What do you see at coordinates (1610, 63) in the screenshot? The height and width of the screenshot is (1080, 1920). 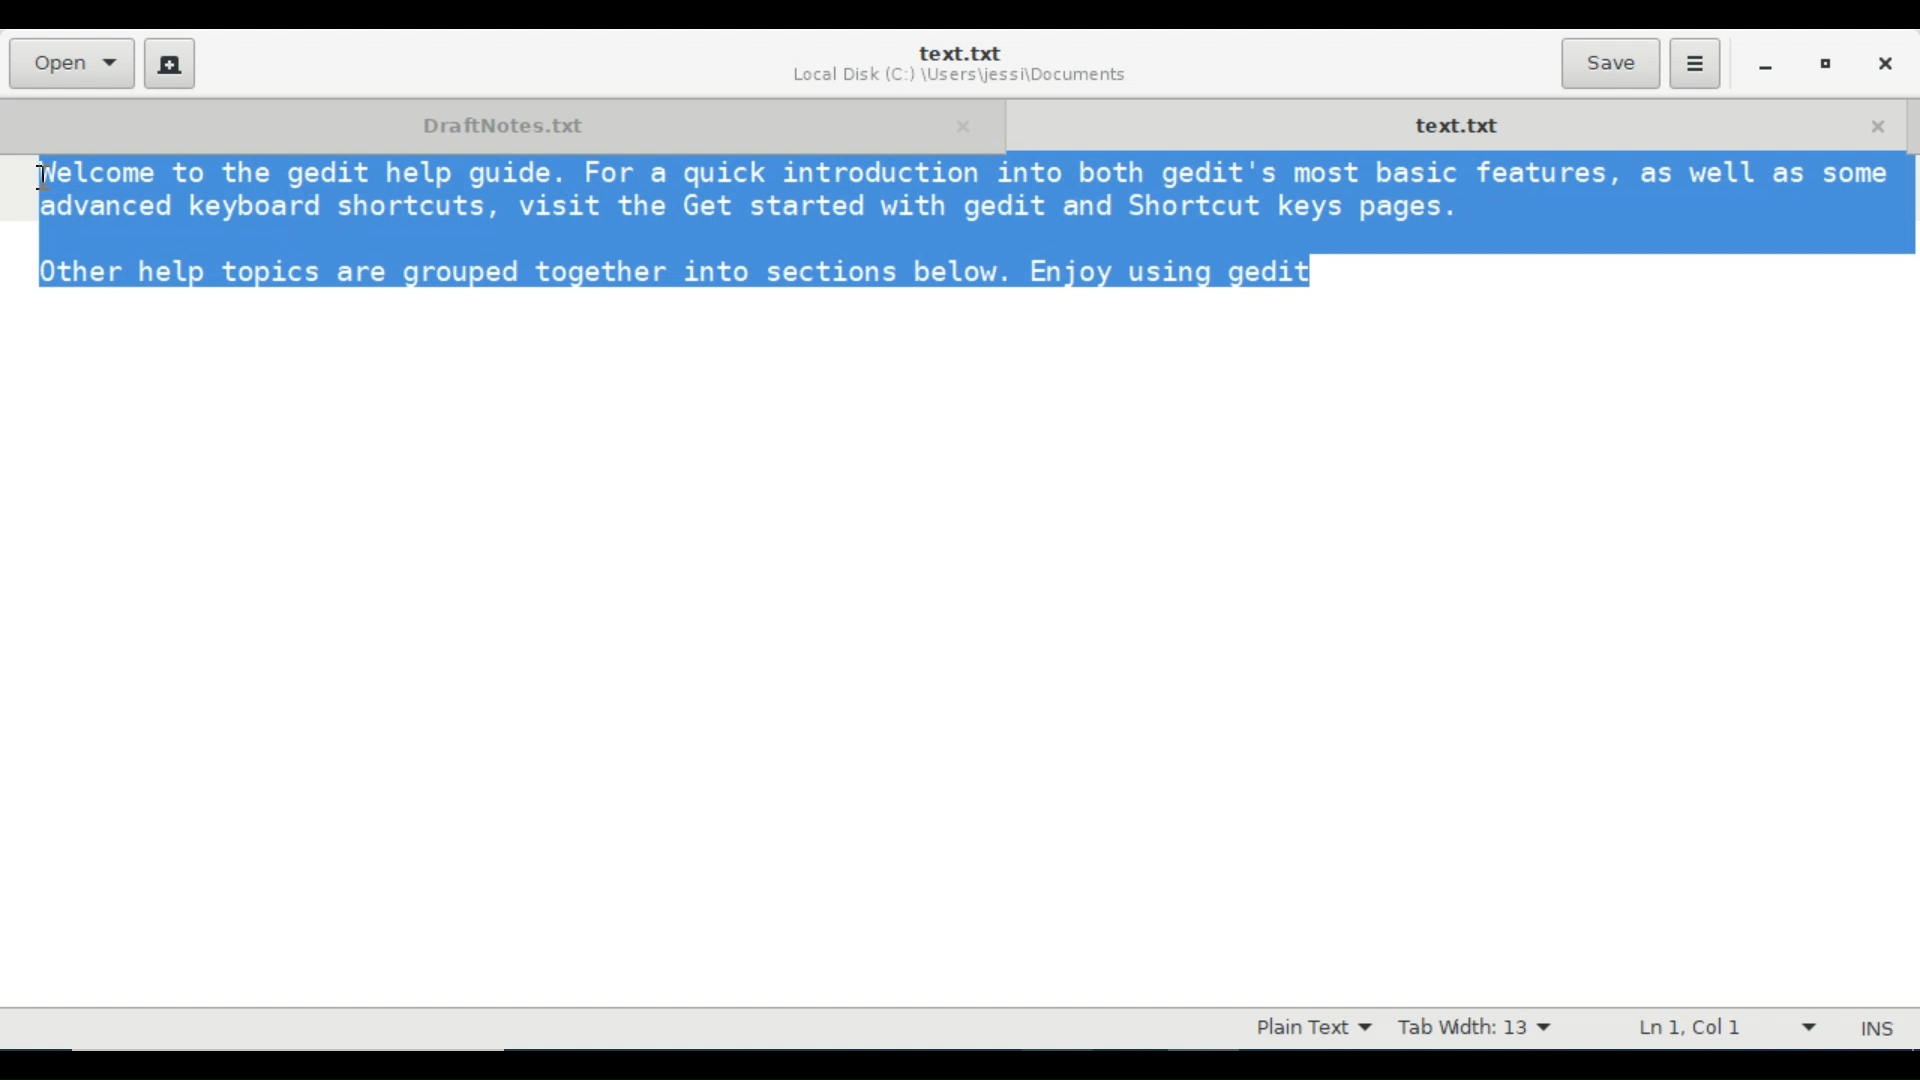 I see `Save` at bounding box center [1610, 63].